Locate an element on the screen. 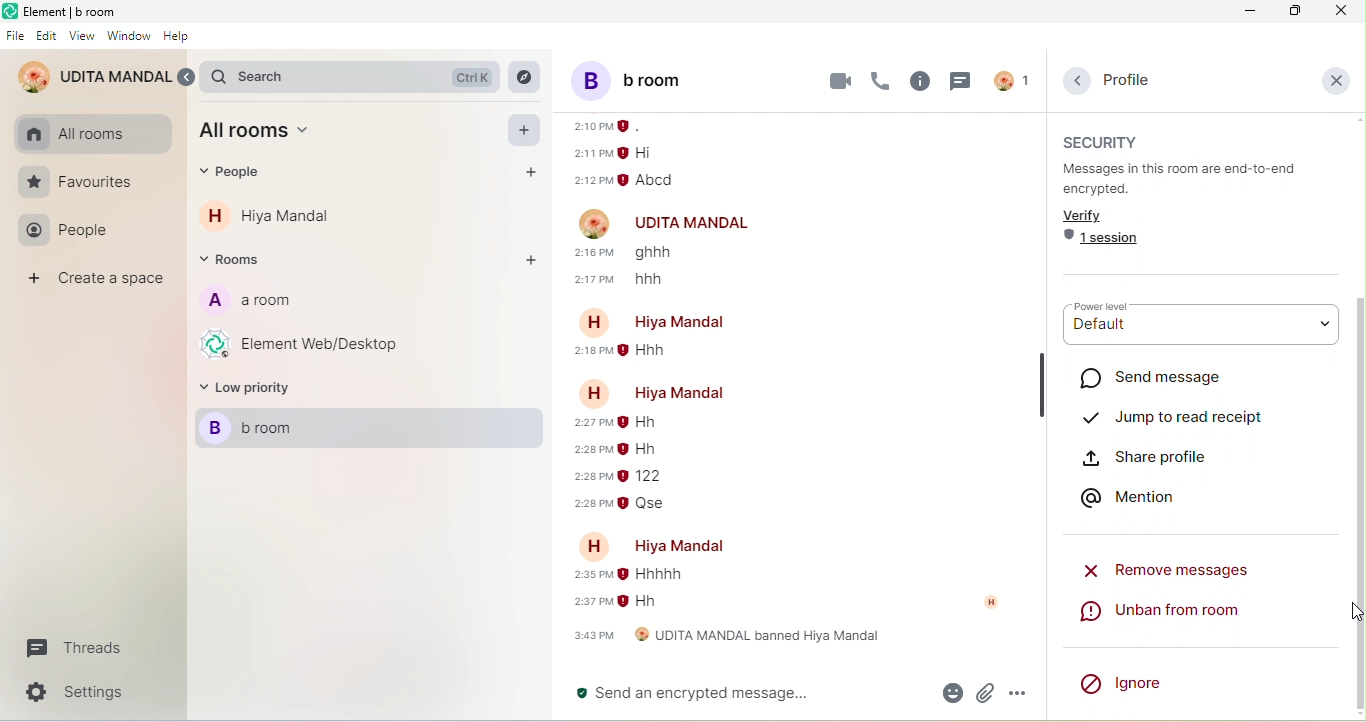 This screenshot has width=1366, height=722. scroll up is located at coordinates (1357, 119).